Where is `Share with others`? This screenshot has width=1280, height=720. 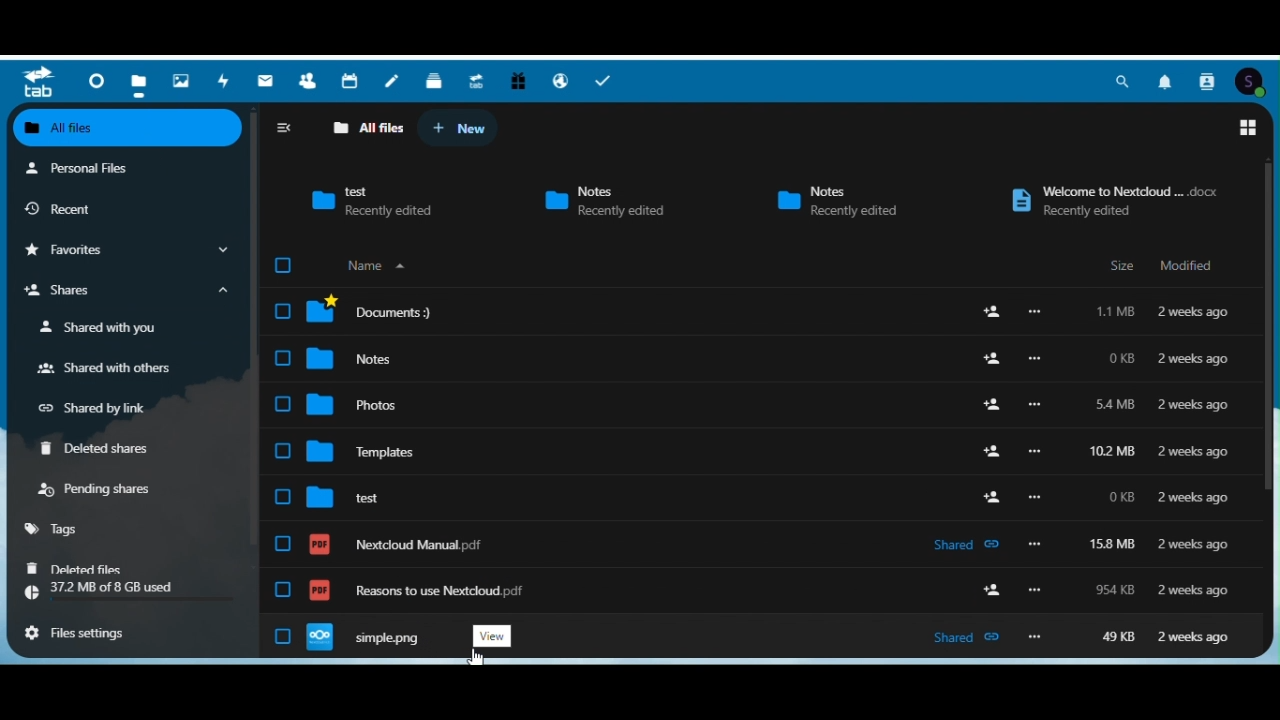
Share with others is located at coordinates (124, 367).